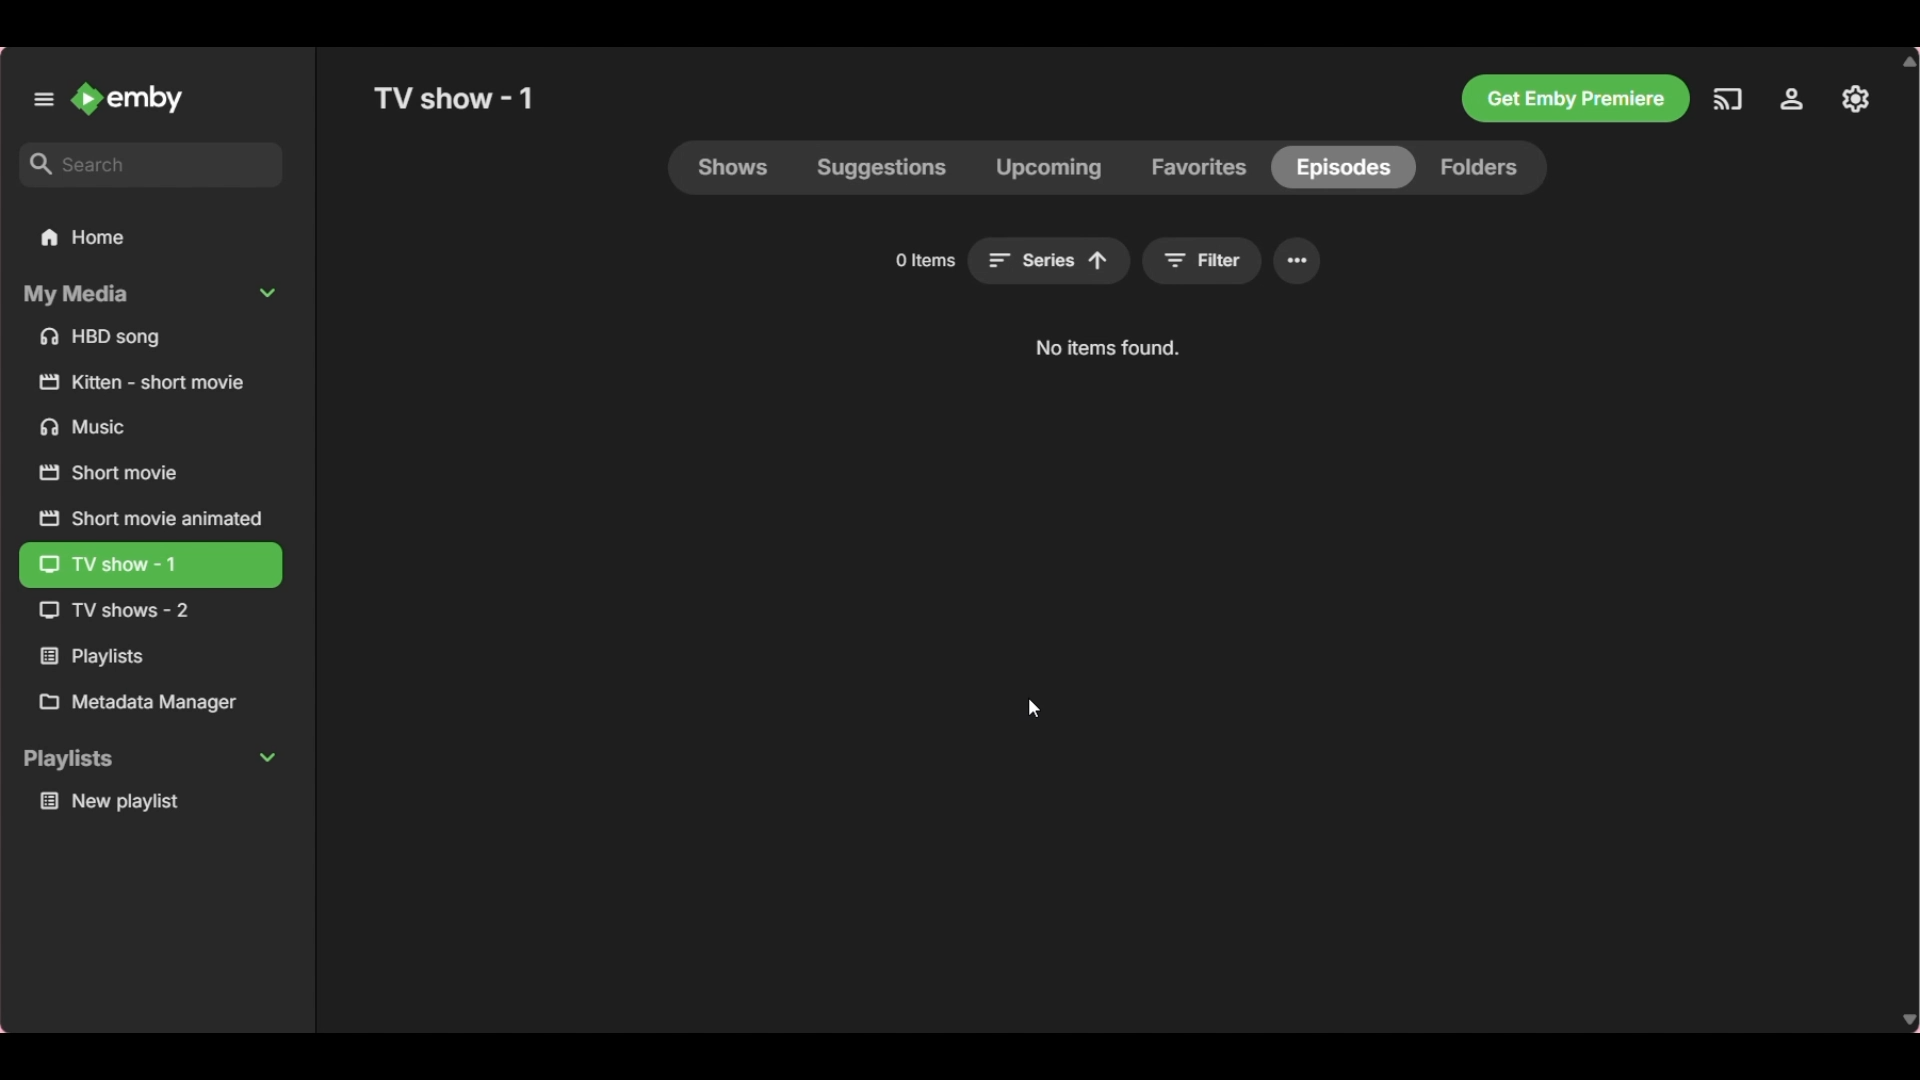 The width and height of the screenshot is (1920, 1080). I want to click on Unpin left panel, so click(43, 99).